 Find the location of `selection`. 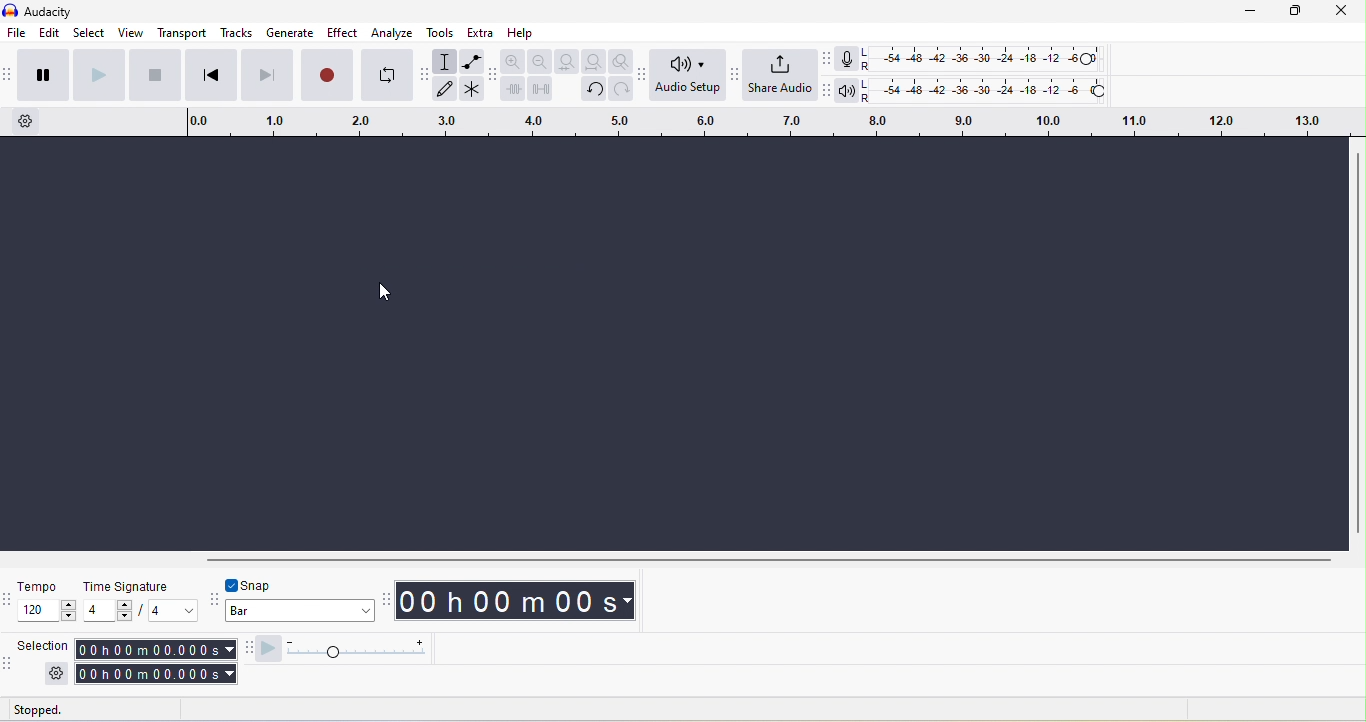

selection is located at coordinates (44, 645).